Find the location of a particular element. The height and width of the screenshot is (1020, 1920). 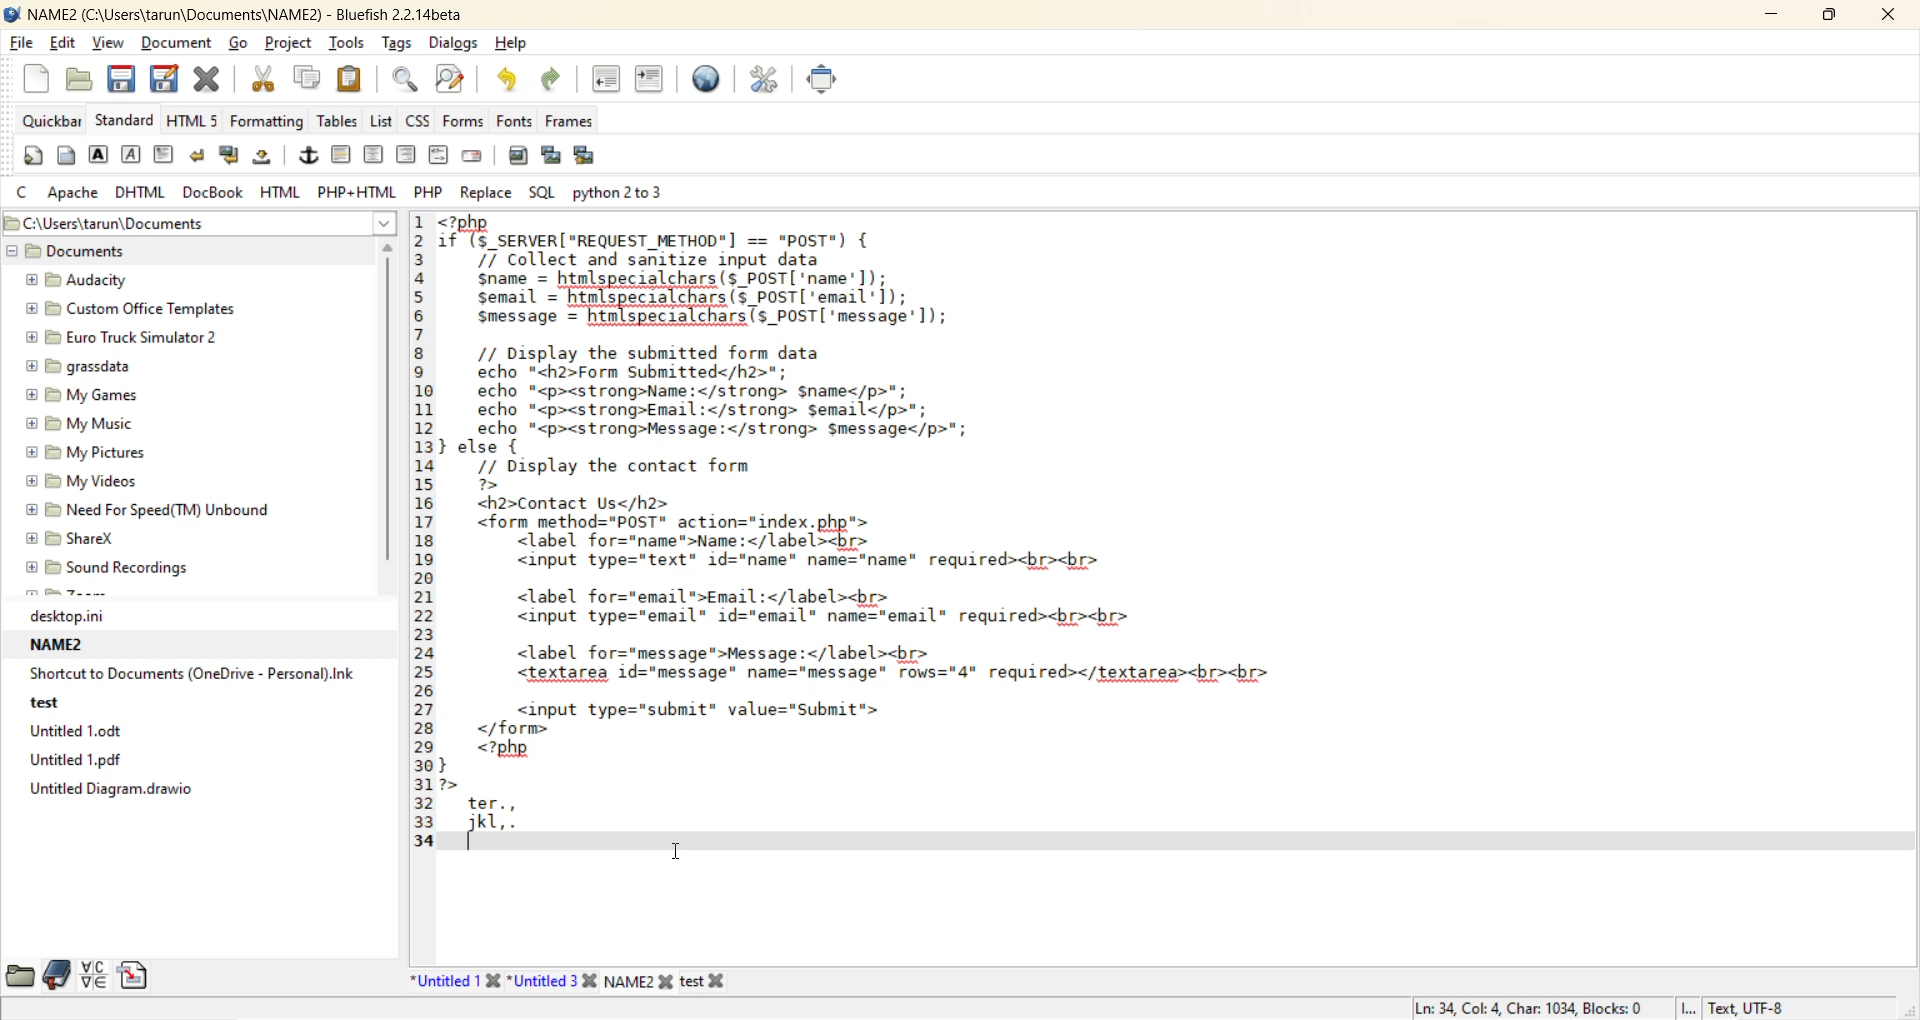

dhtml is located at coordinates (137, 193).